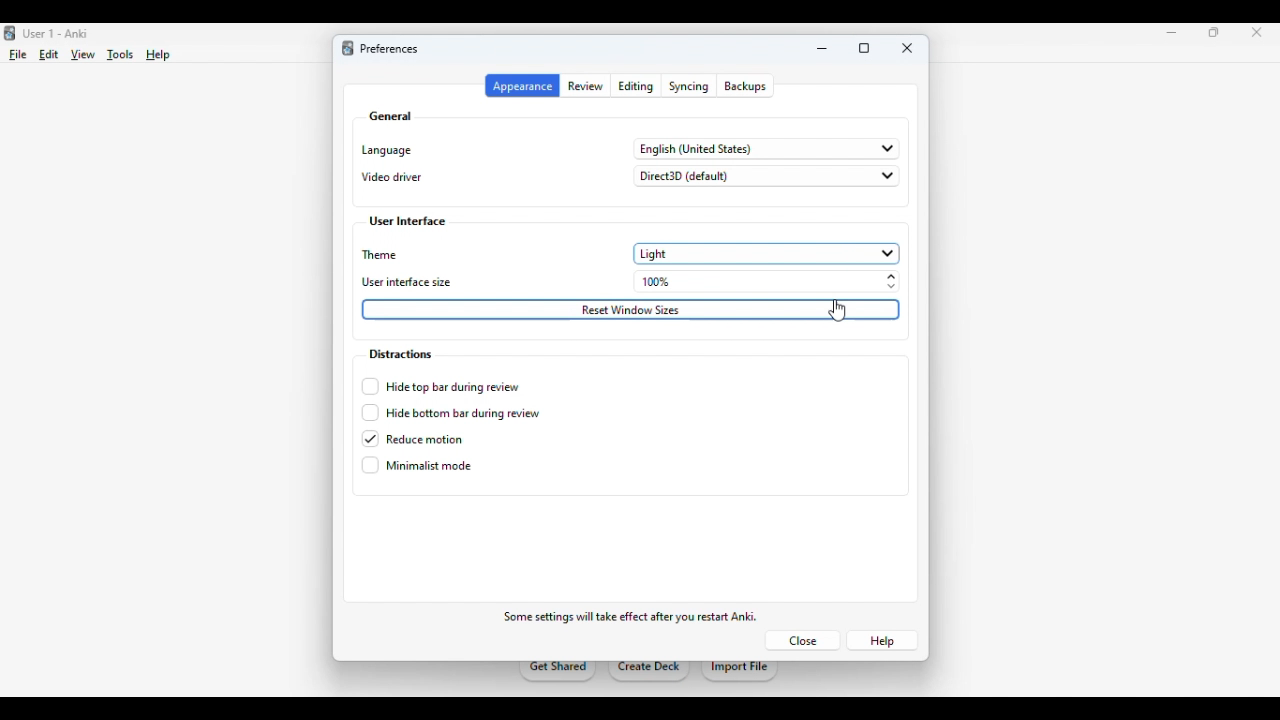 The height and width of the screenshot is (720, 1280). I want to click on maximize, so click(1214, 32).